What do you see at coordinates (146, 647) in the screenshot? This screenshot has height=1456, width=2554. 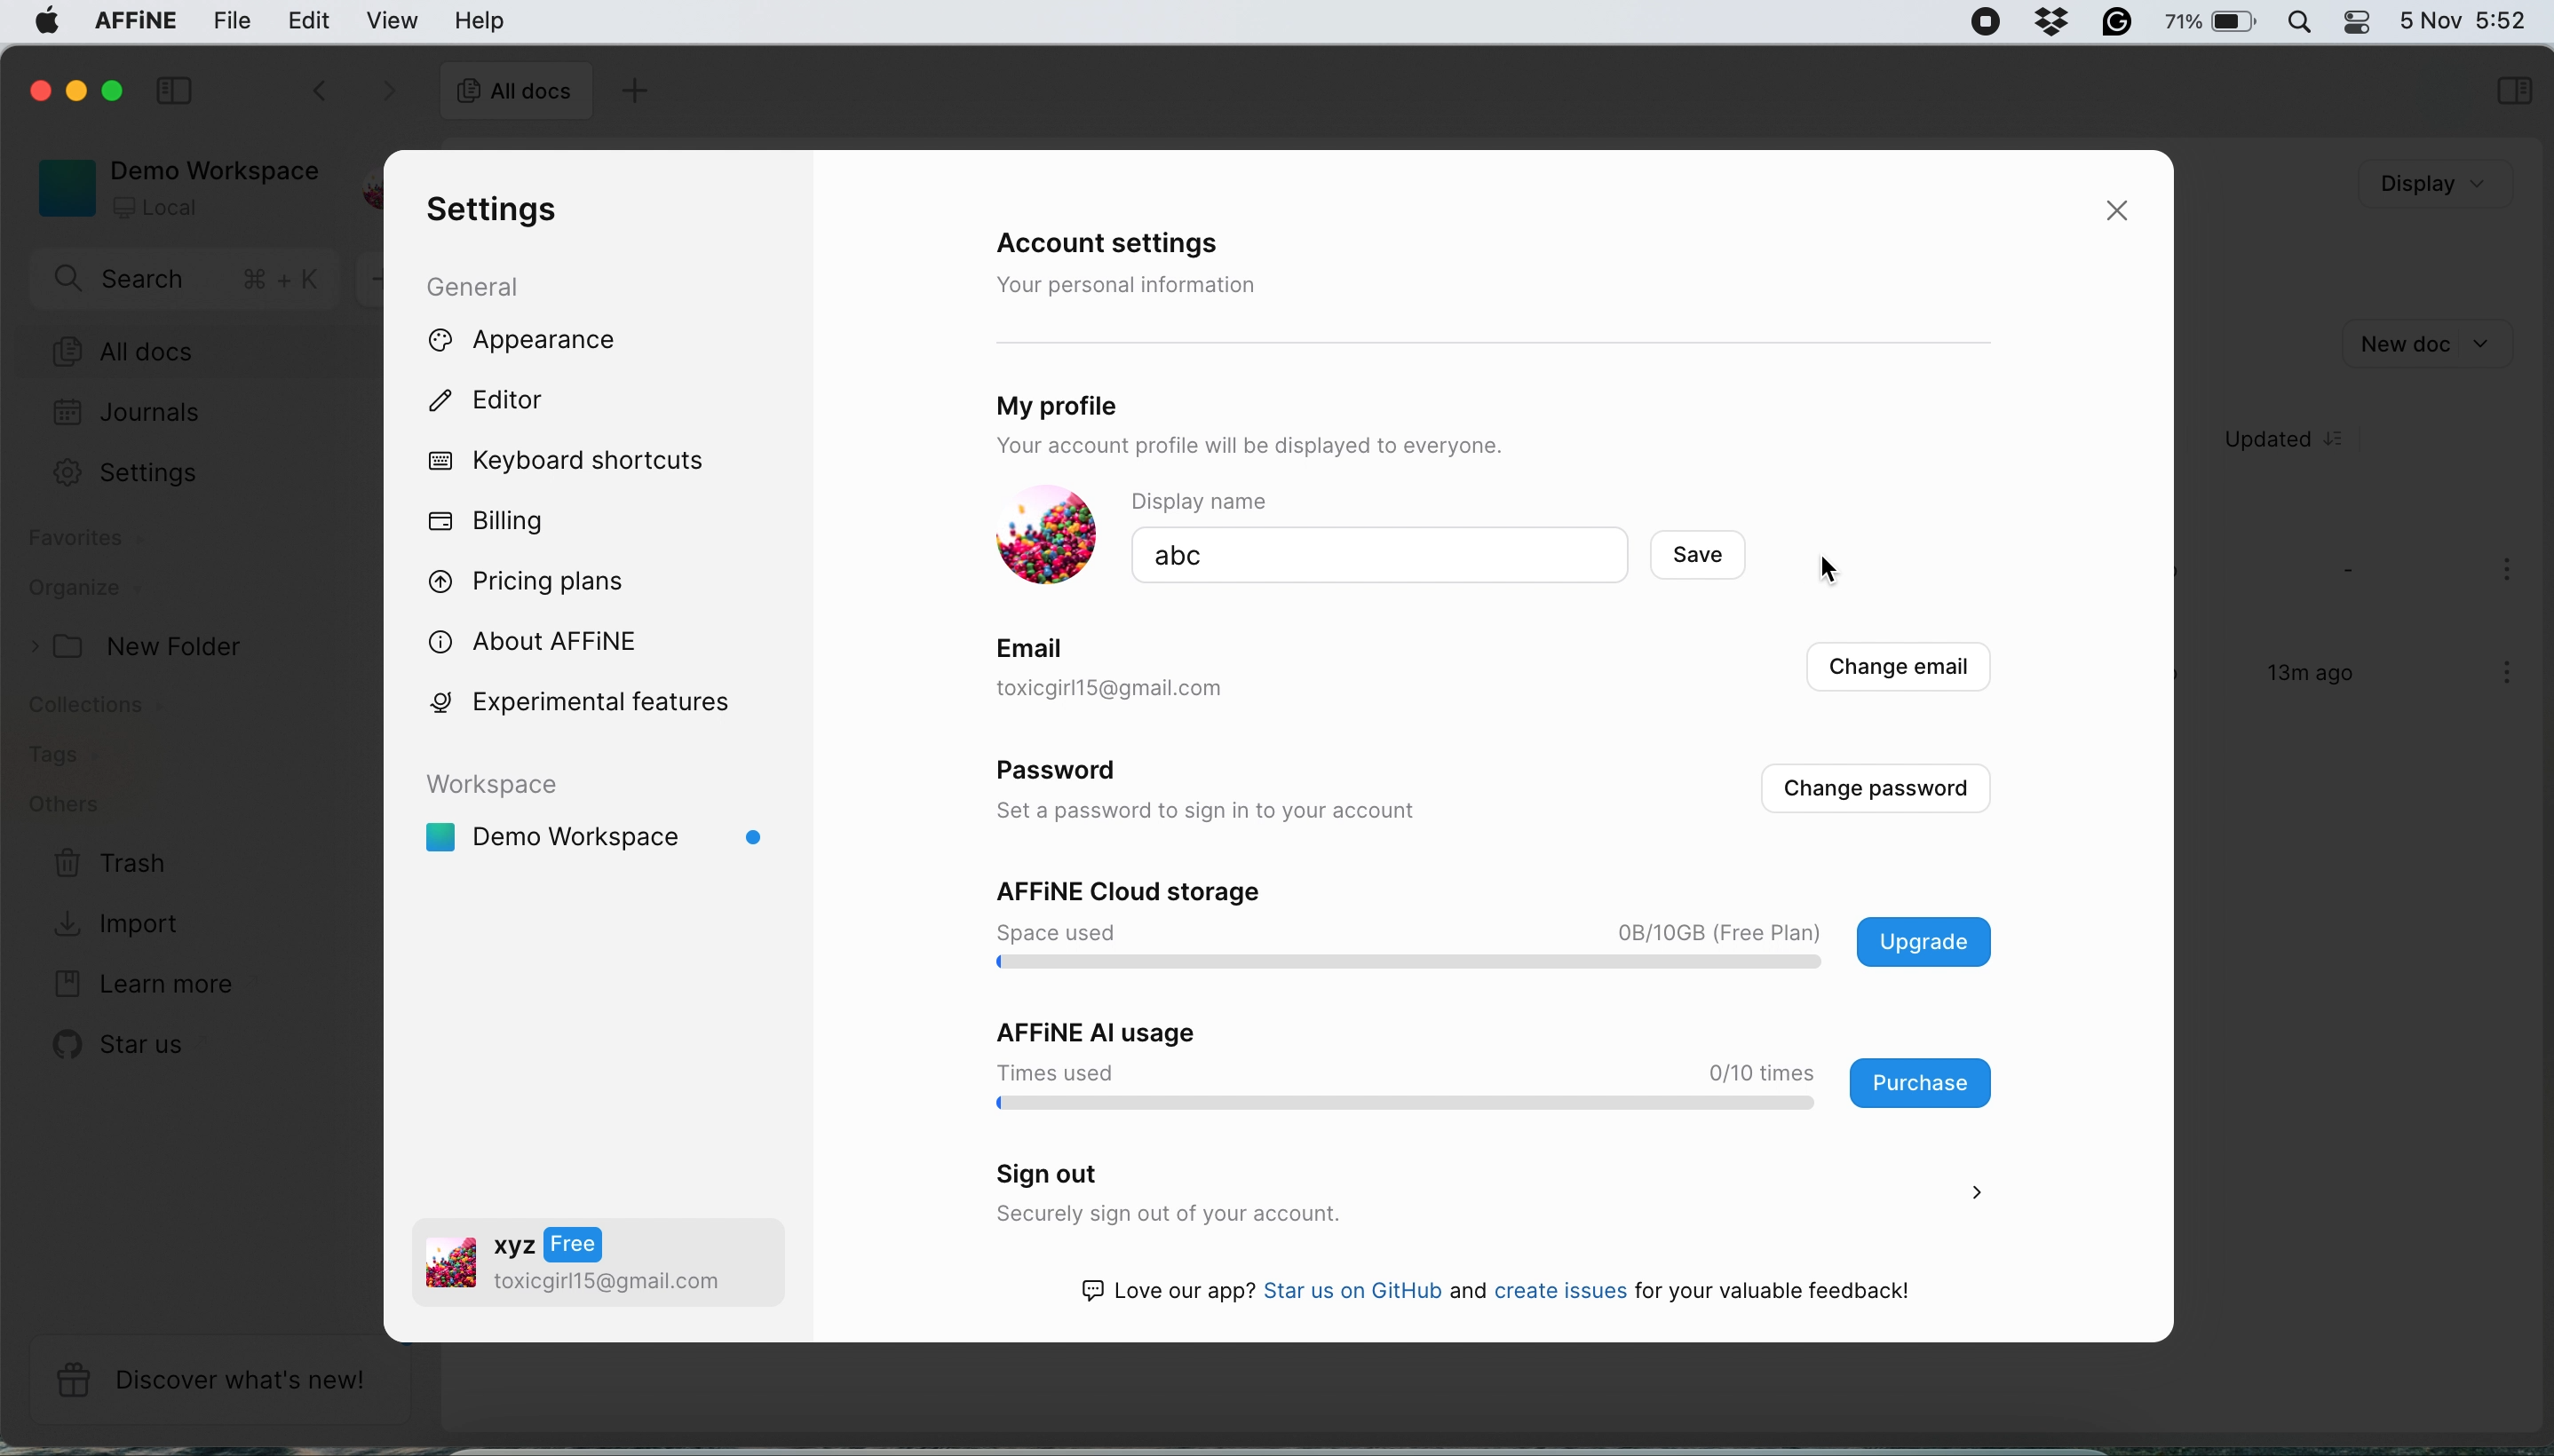 I see `new folder` at bounding box center [146, 647].